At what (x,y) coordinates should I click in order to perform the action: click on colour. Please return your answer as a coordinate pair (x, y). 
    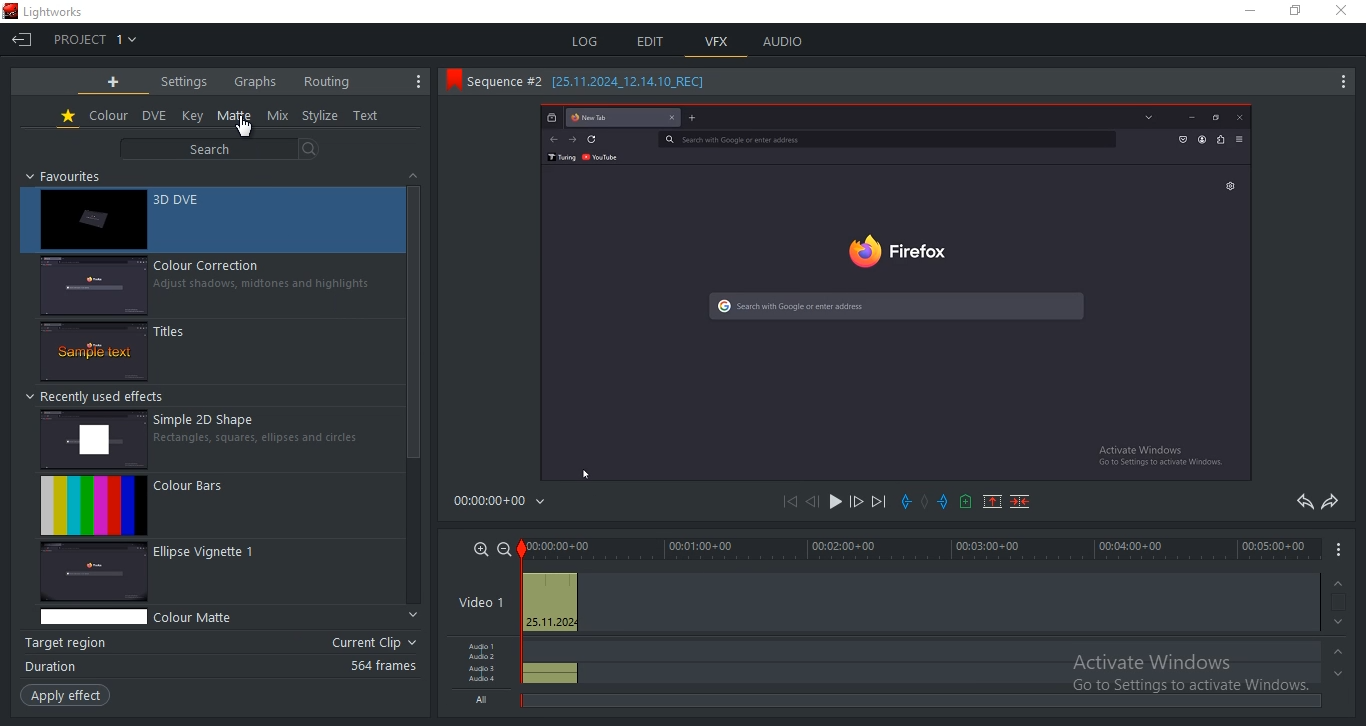
    Looking at the image, I should click on (109, 116).